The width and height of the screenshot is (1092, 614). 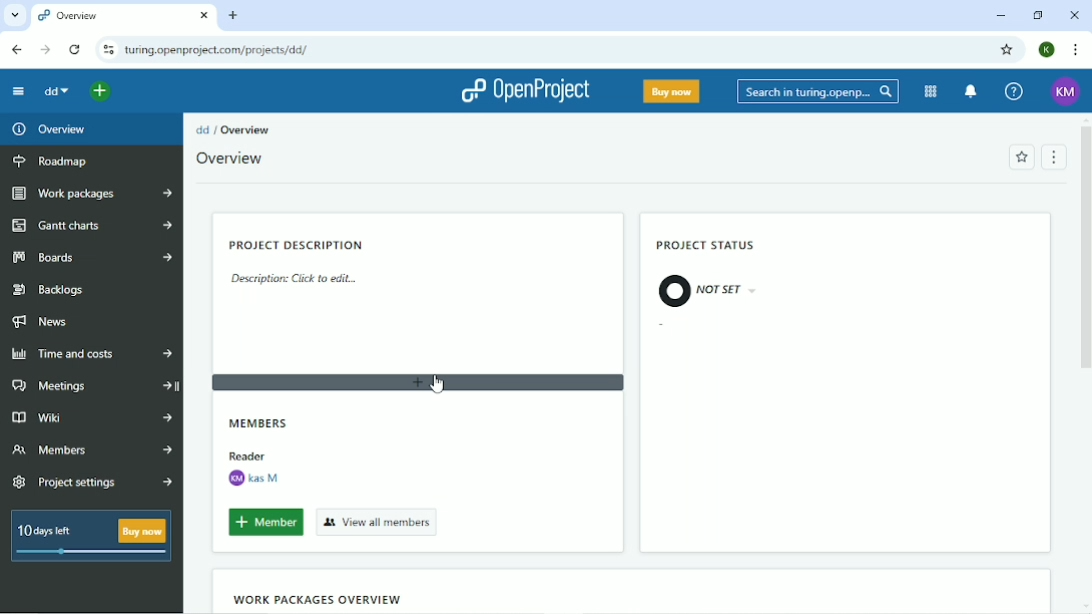 What do you see at coordinates (317, 599) in the screenshot?
I see `Work packages overview` at bounding box center [317, 599].